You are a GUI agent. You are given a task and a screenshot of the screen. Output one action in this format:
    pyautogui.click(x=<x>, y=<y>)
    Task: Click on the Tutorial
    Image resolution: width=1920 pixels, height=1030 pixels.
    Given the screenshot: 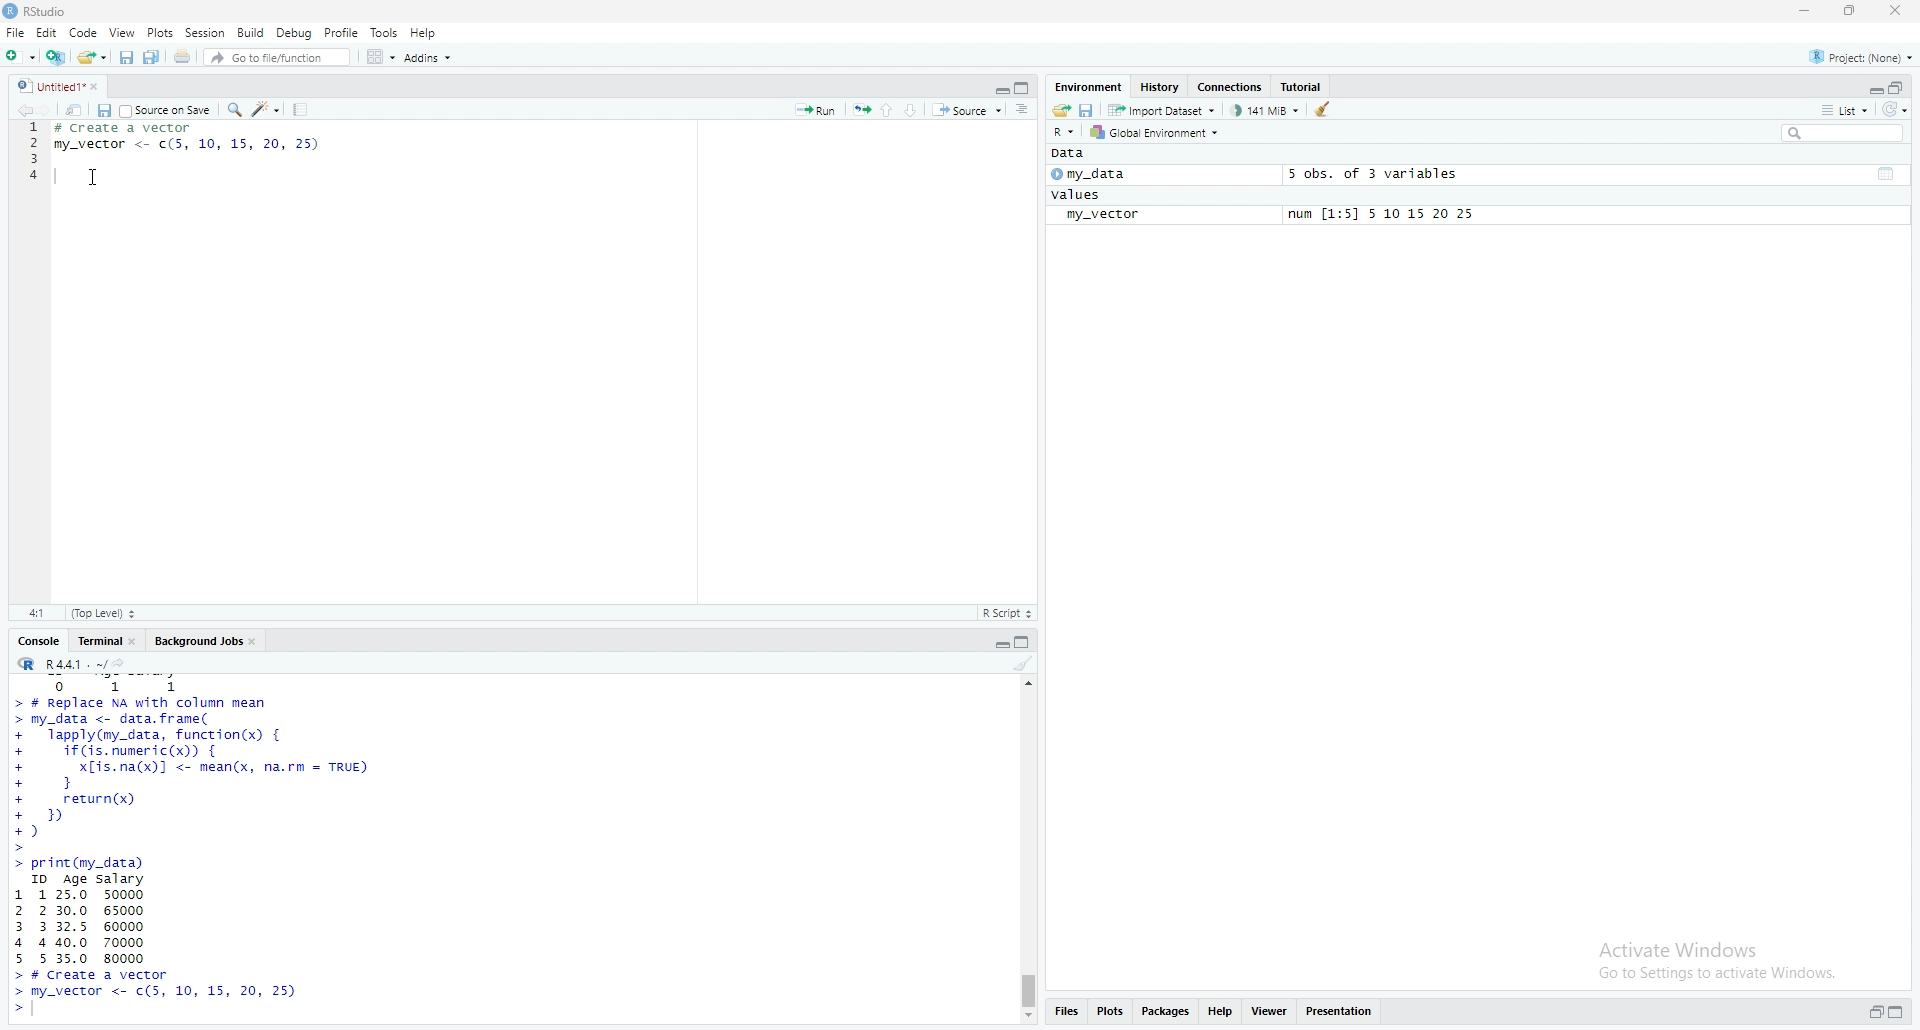 What is the action you would take?
    pyautogui.click(x=1304, y=85)
    